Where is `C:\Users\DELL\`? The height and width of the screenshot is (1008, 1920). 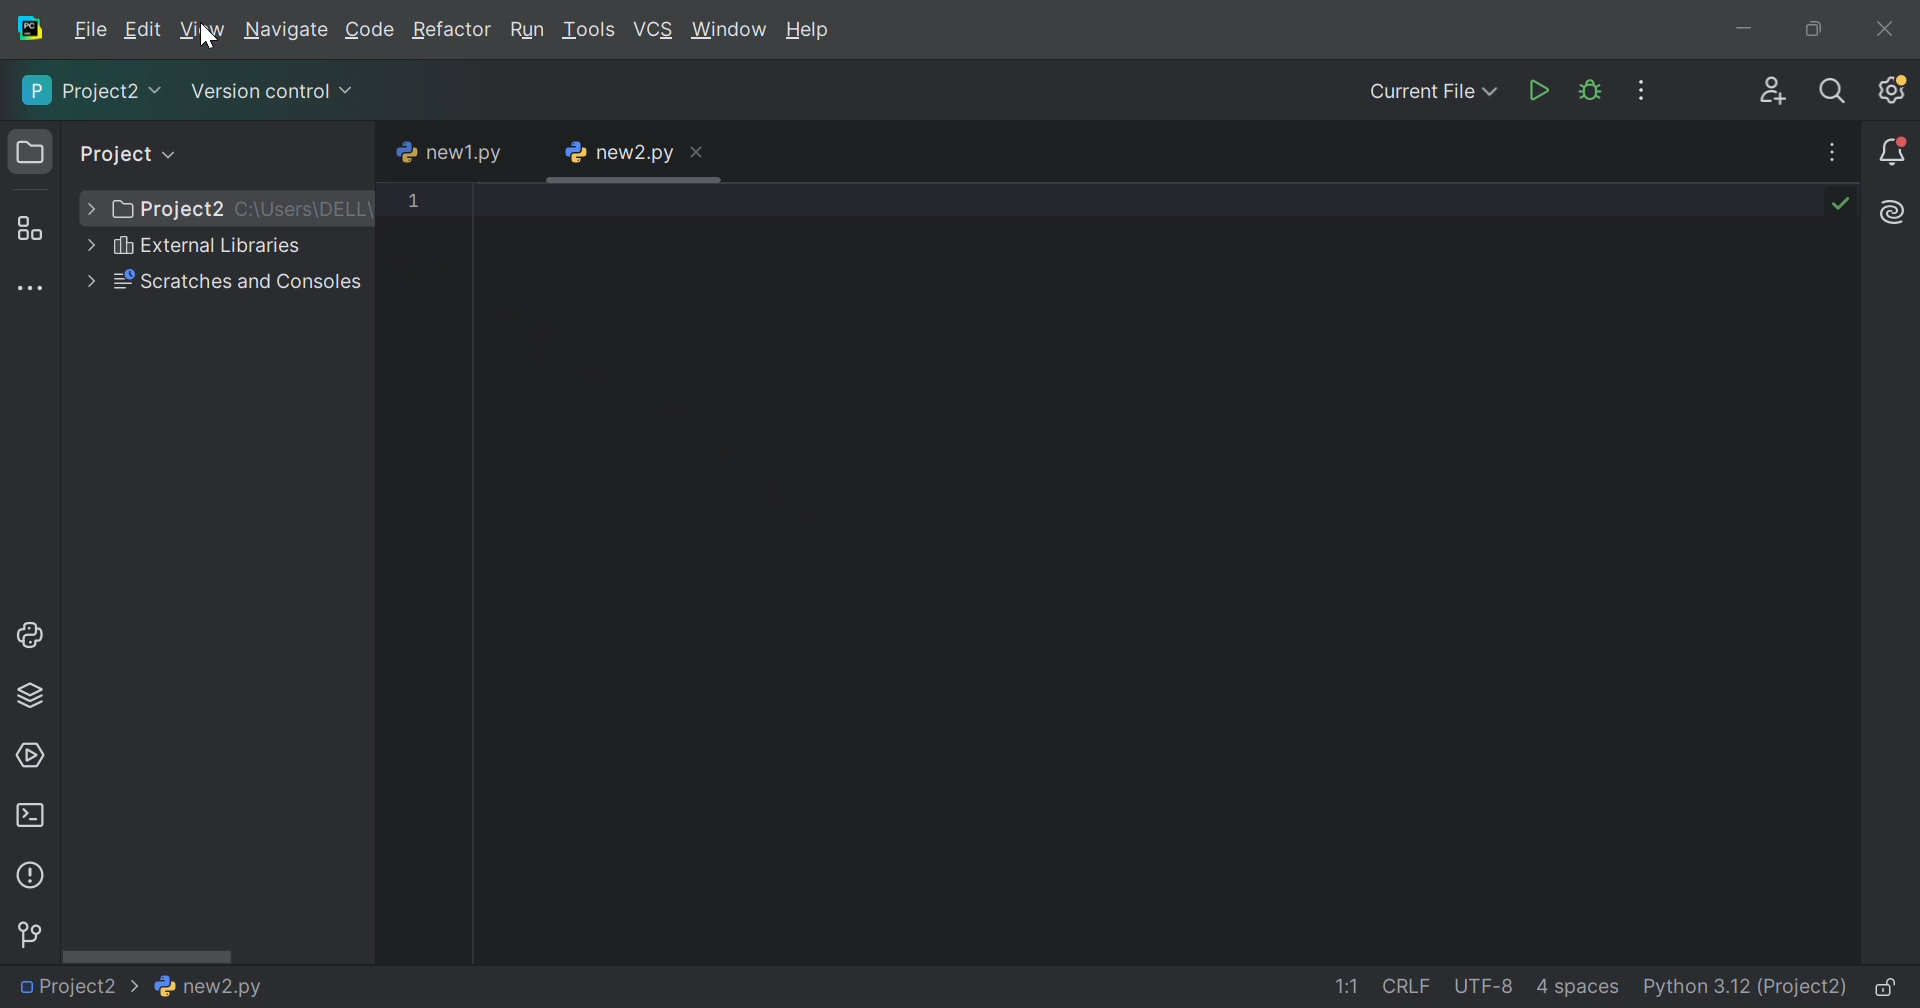
C:\Users\DELL\ is located at coordinates (305, 208).